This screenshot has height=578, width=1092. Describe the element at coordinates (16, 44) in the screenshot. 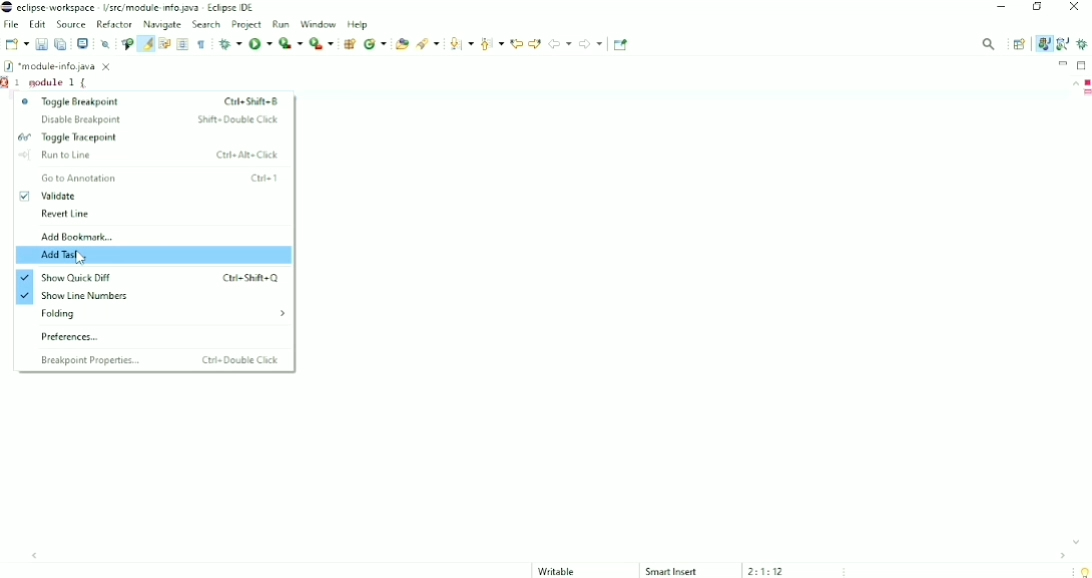

I see `New` at that location.